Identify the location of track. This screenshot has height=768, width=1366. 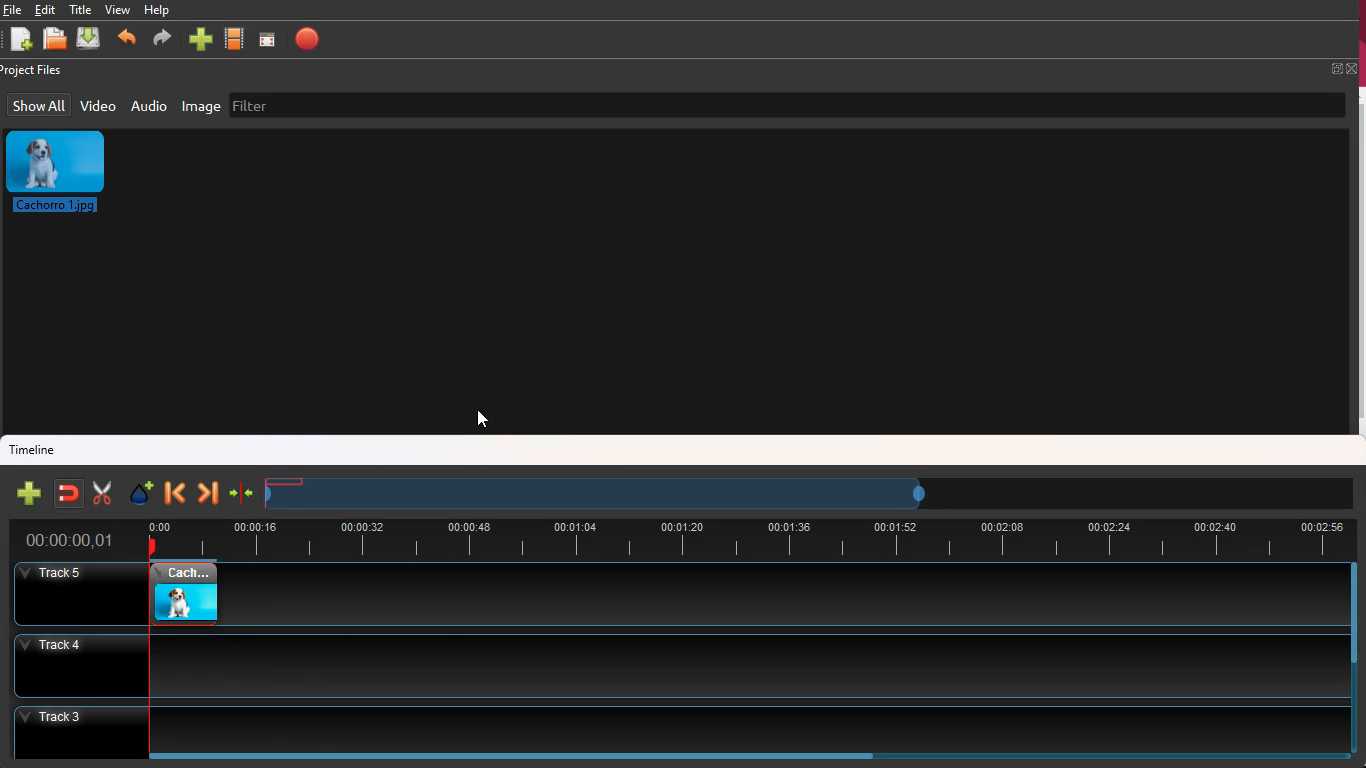
(668, 722).